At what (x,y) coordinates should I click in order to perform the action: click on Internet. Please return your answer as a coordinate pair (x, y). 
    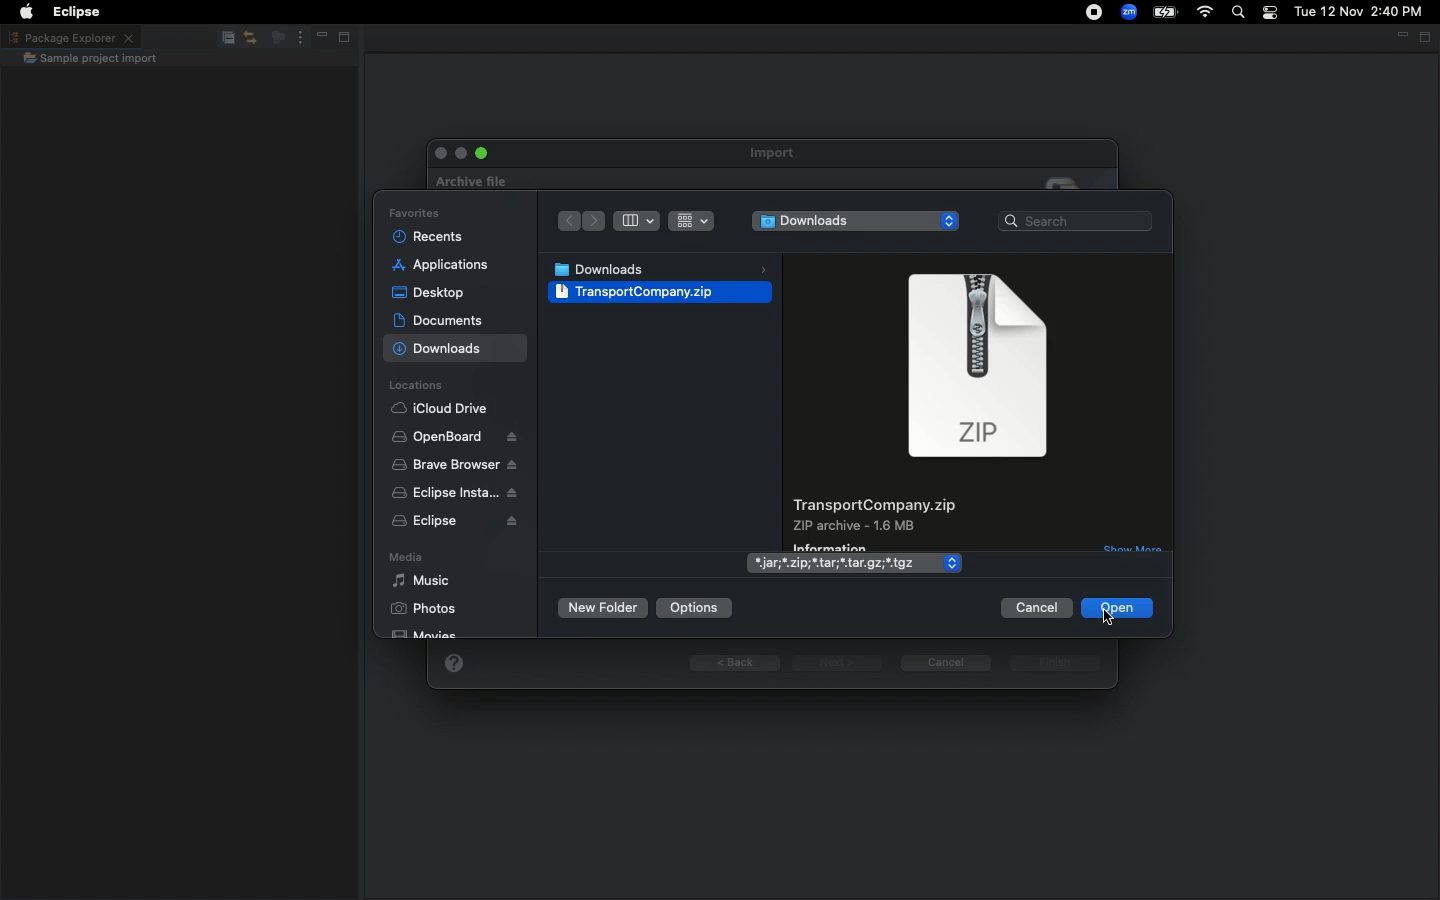
    Looking at the image, I should click on (1205, 13).